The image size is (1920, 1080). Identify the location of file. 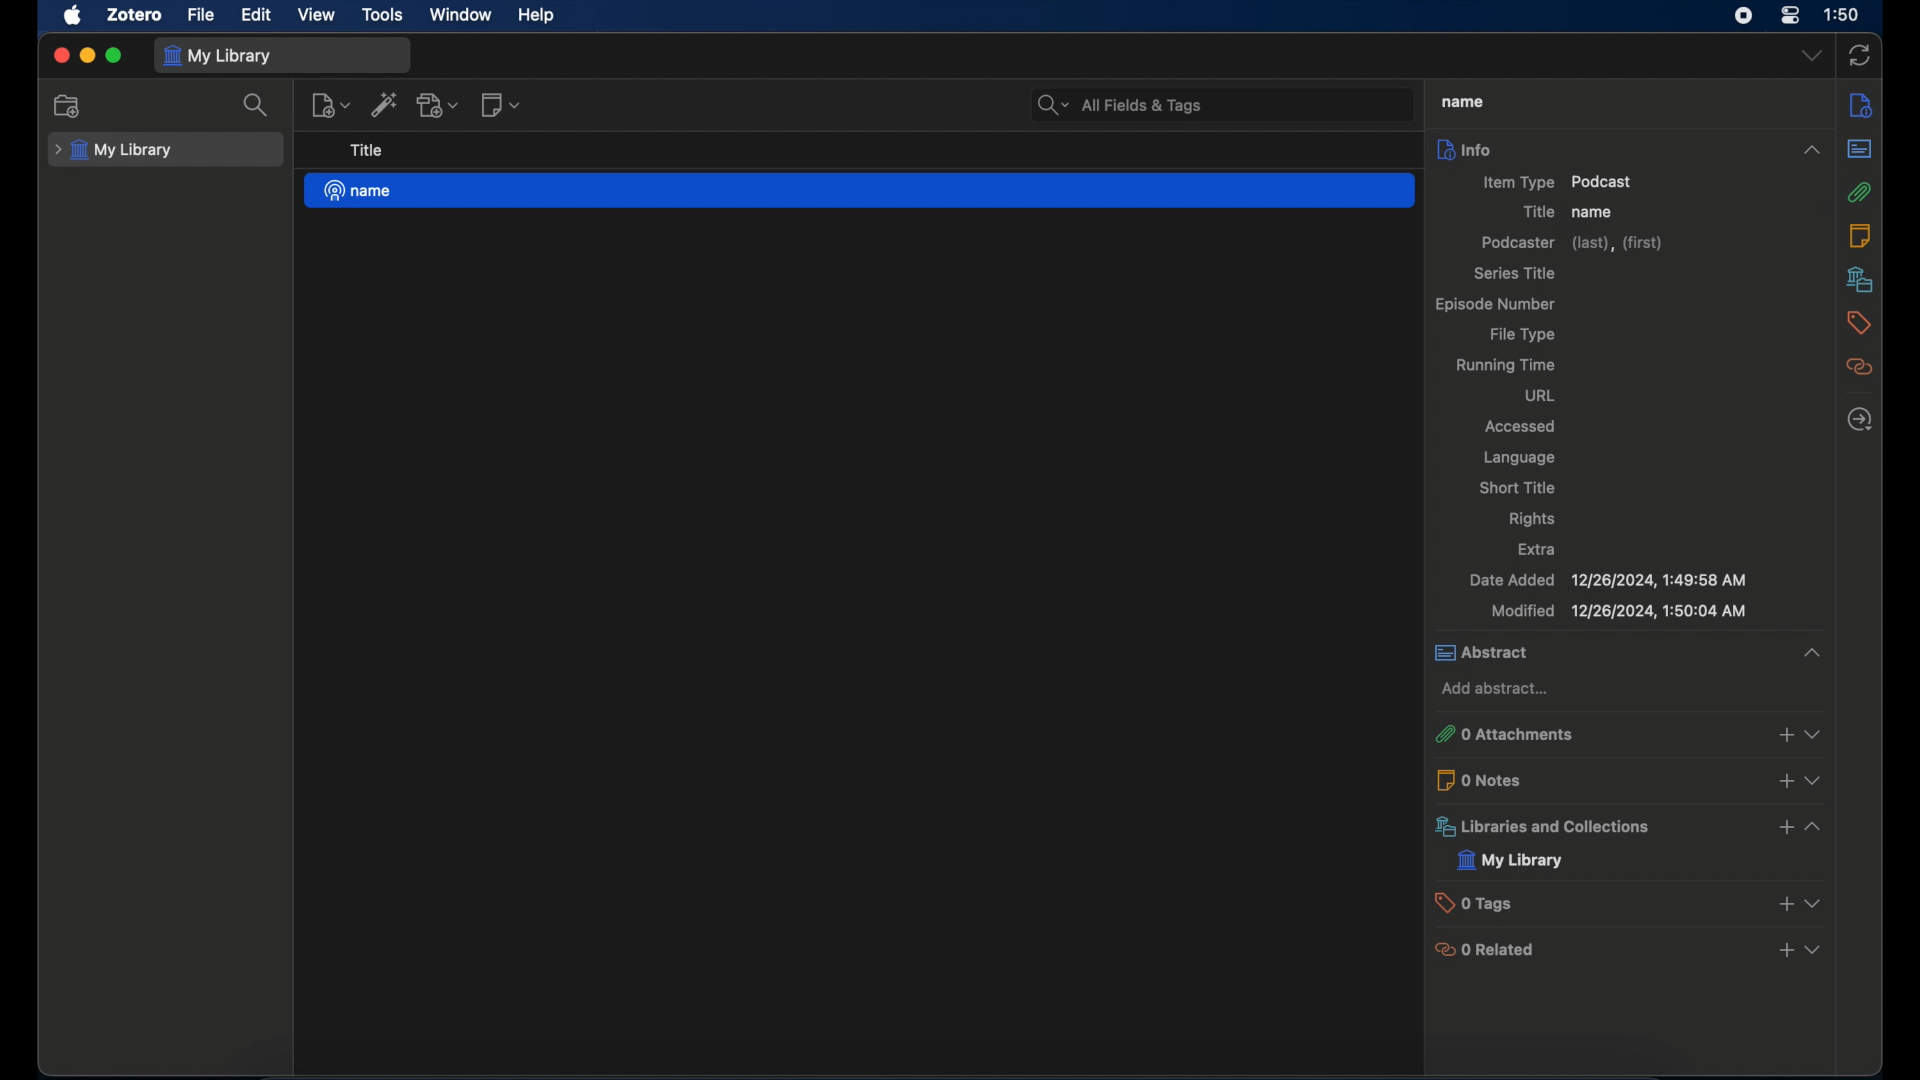
(202, 16).